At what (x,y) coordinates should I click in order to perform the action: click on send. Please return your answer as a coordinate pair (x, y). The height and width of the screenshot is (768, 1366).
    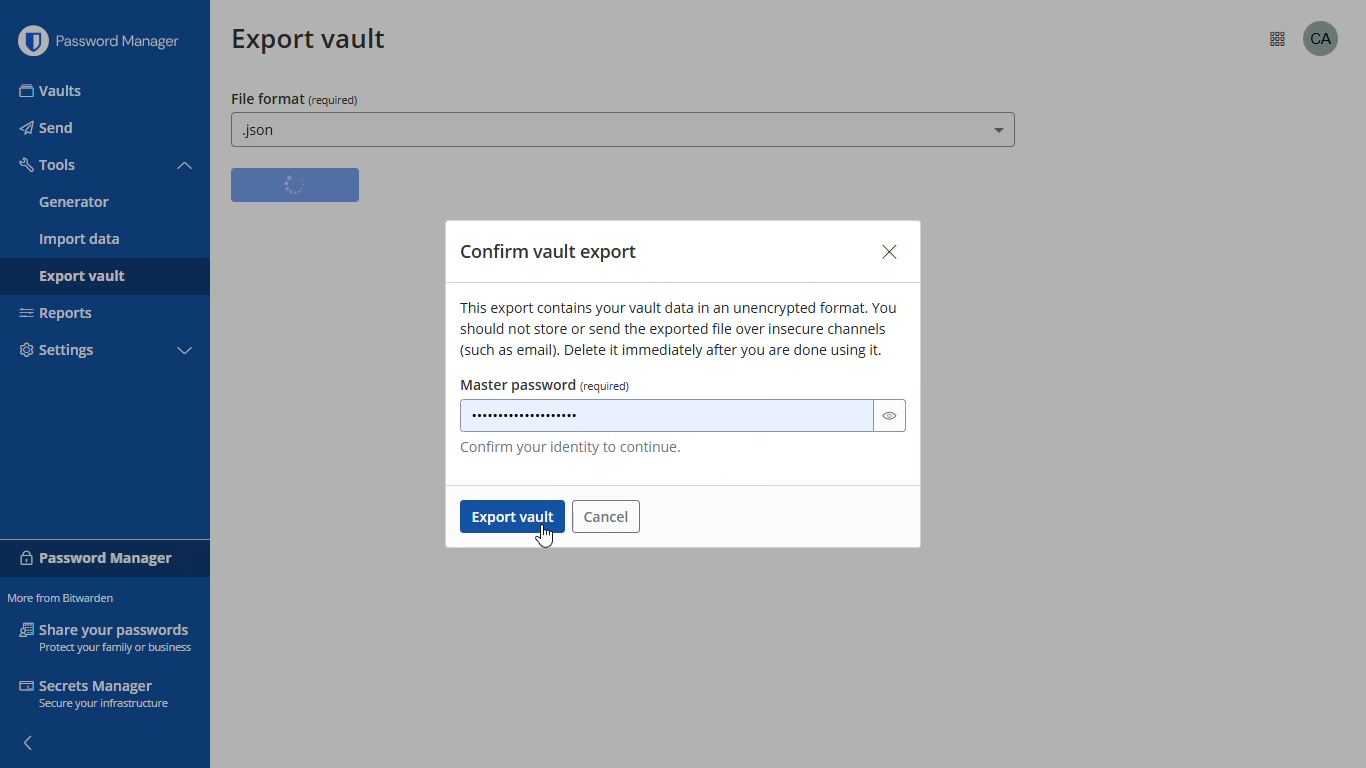
    Looking at the image, I should click on (47, 128).